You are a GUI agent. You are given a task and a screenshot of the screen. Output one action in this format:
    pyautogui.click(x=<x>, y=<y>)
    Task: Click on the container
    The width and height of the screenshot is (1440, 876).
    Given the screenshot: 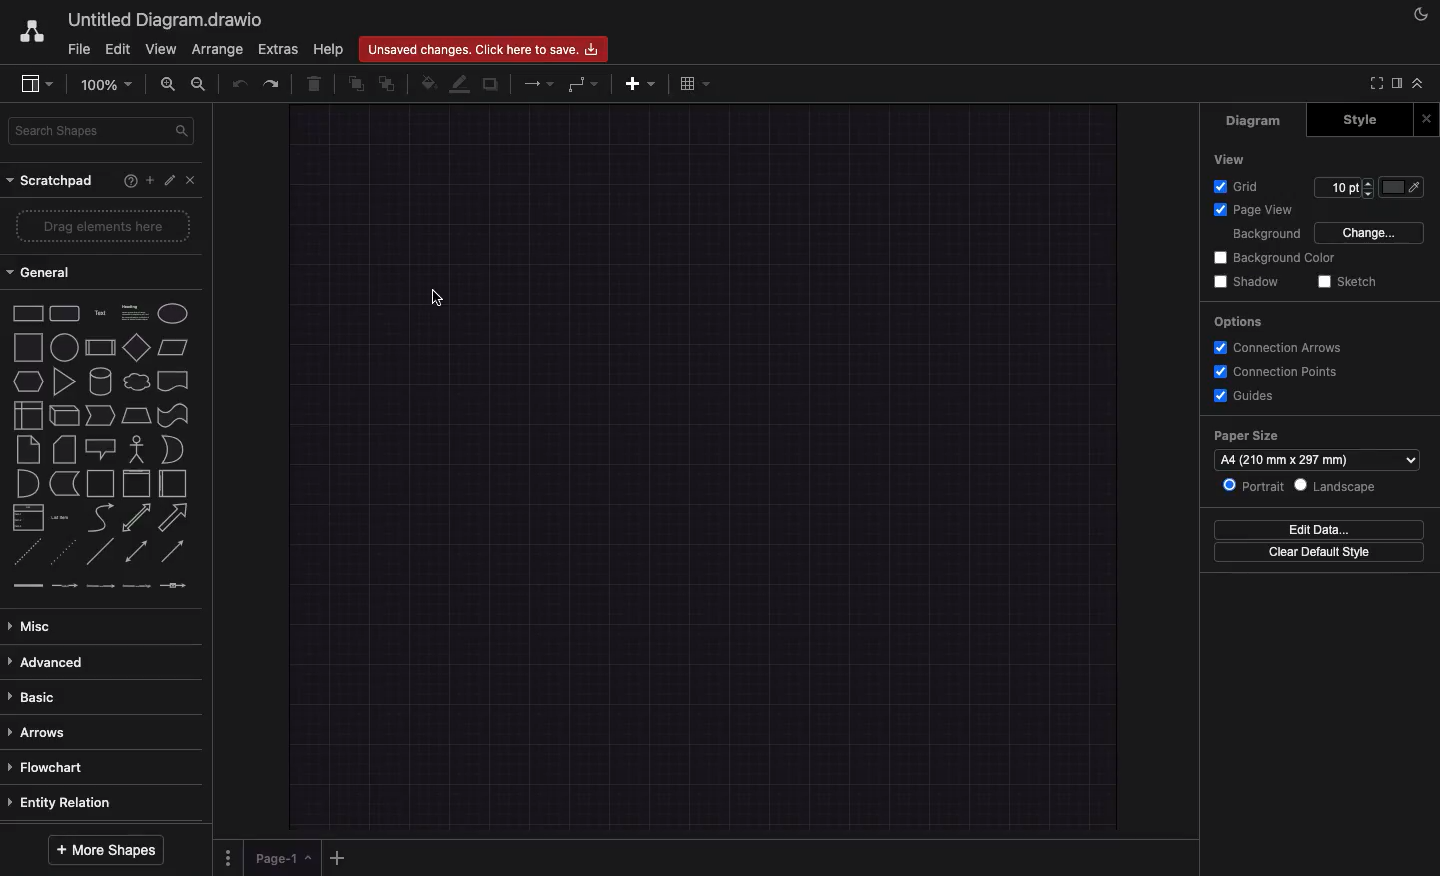 What is the action you would take?
    pyautogui.click(x=99, y=484)
    